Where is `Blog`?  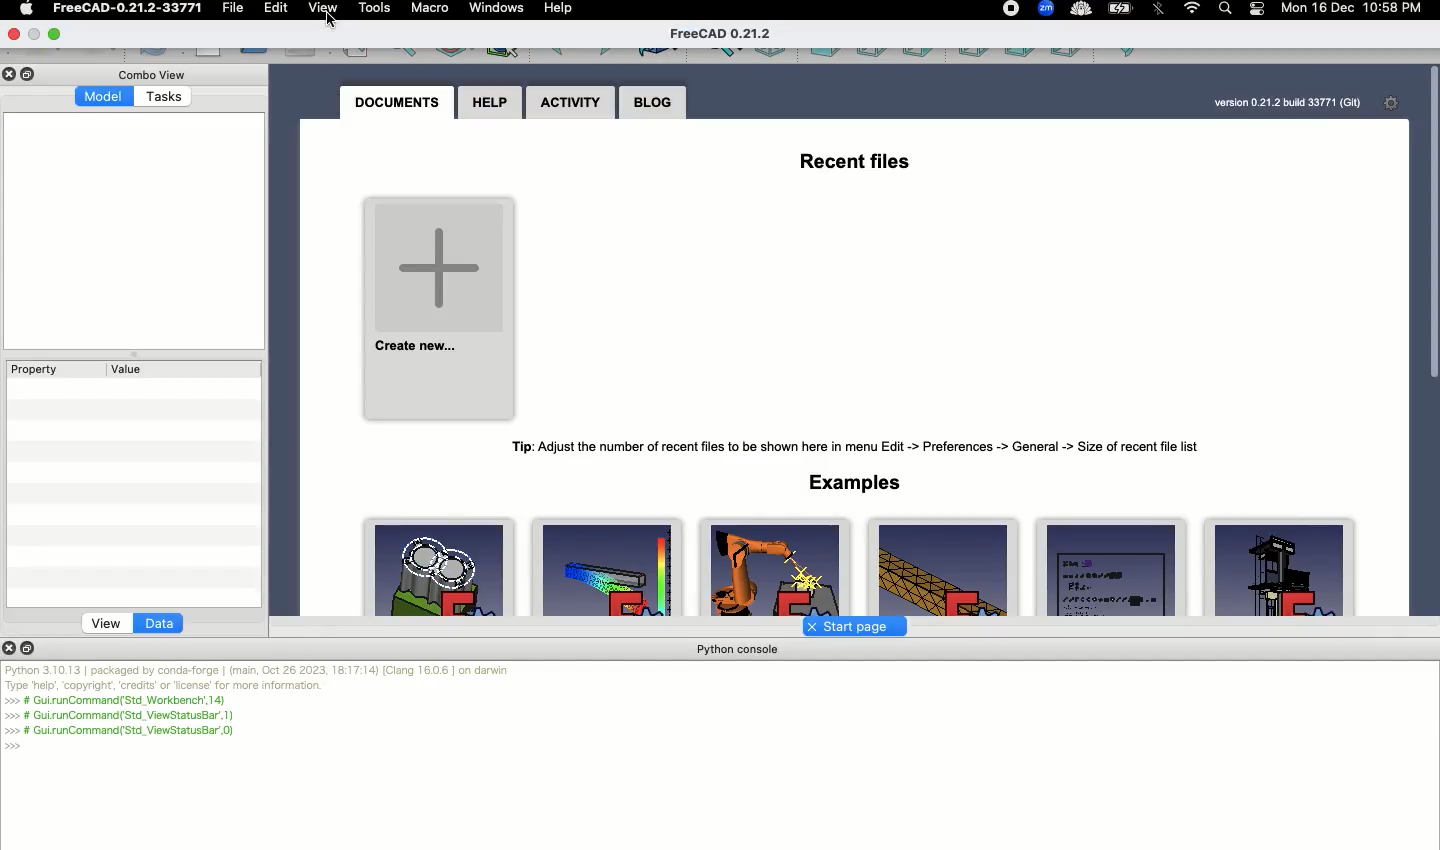
Blog is located at coordinates (653, 104).